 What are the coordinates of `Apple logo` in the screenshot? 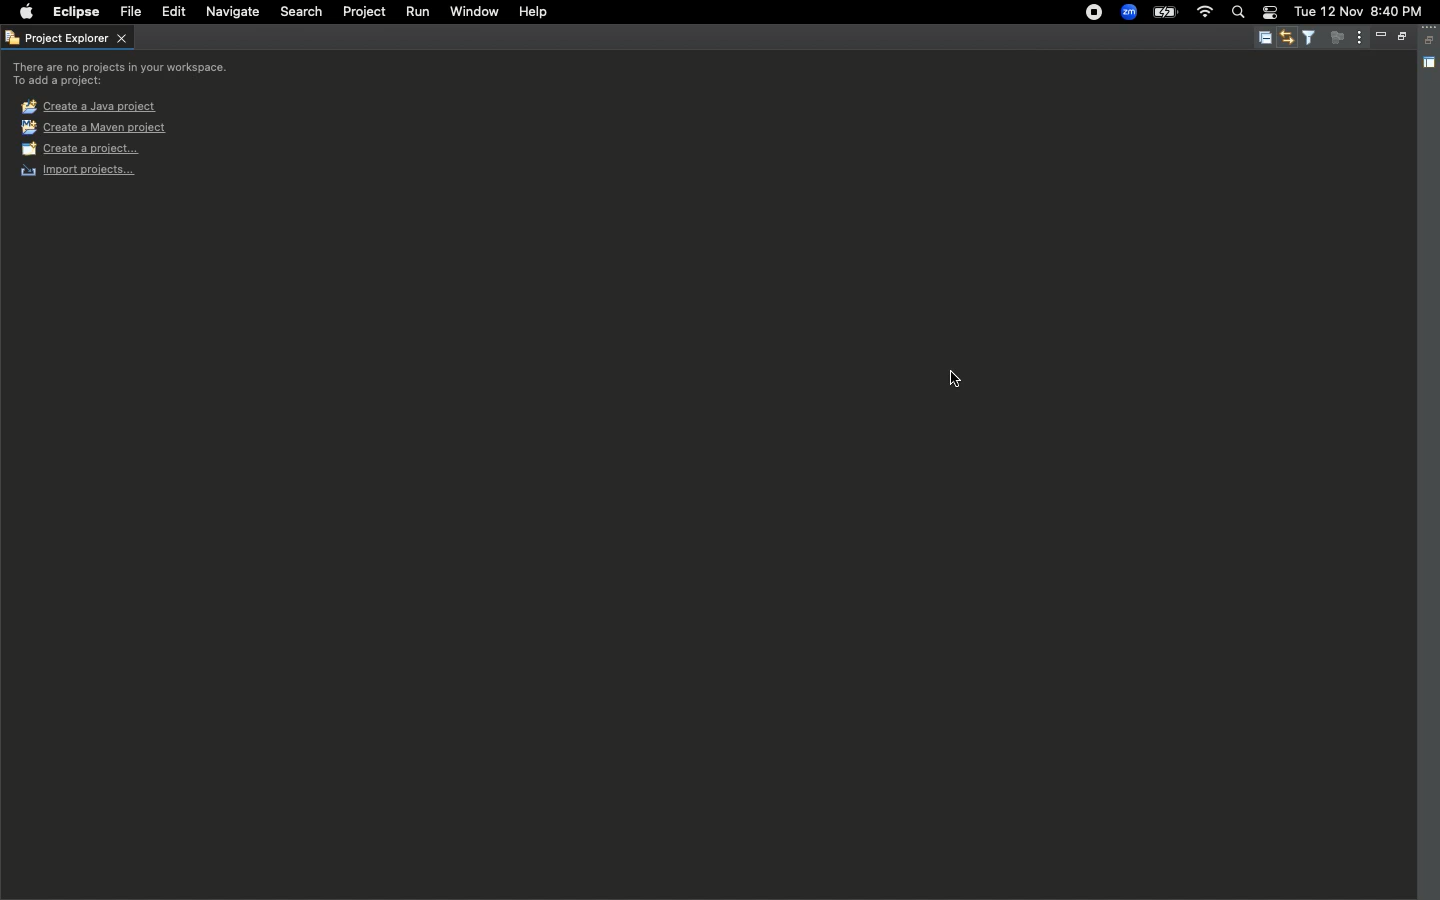 It's located at (27, 11).